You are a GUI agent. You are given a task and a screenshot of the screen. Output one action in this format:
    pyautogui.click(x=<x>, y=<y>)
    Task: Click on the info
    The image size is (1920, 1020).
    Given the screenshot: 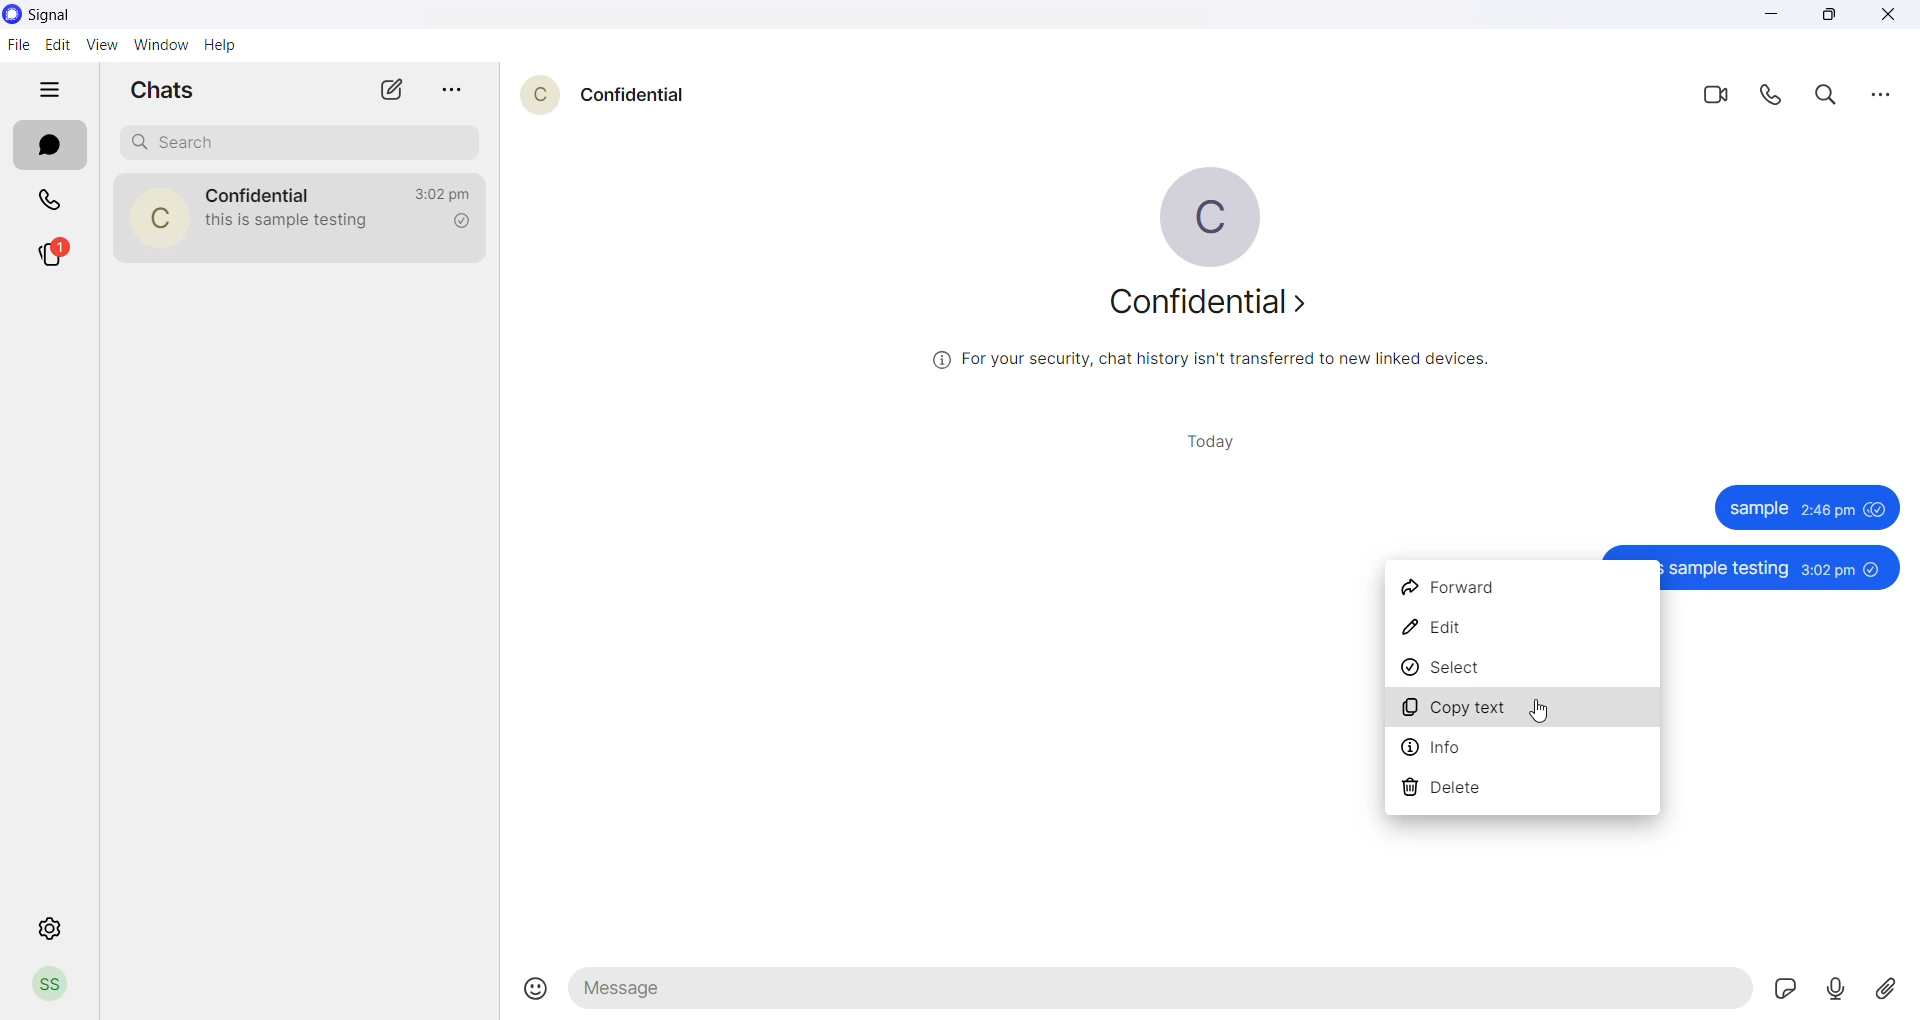 What is the action you would take?
    pyautogui.click(x=1525, y=750)
    